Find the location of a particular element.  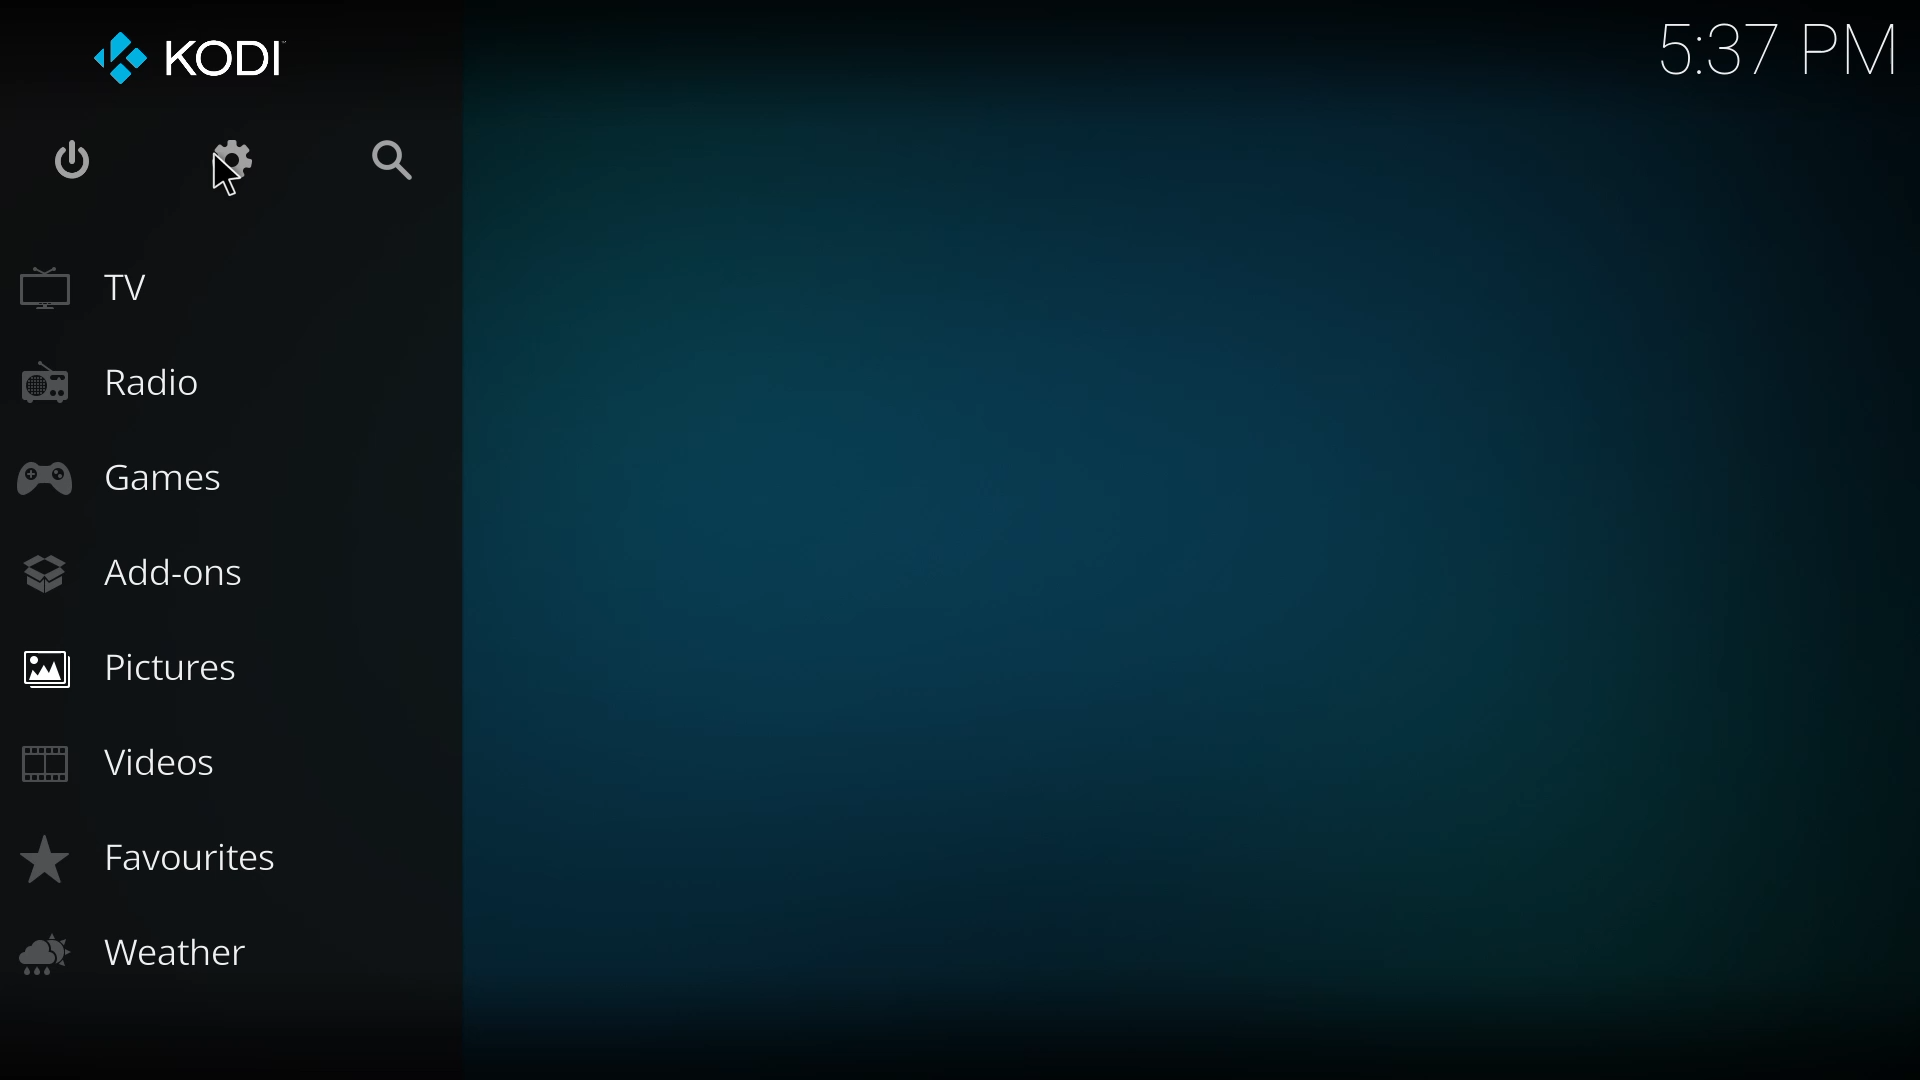

cursor is located at coordinates (226, 181).